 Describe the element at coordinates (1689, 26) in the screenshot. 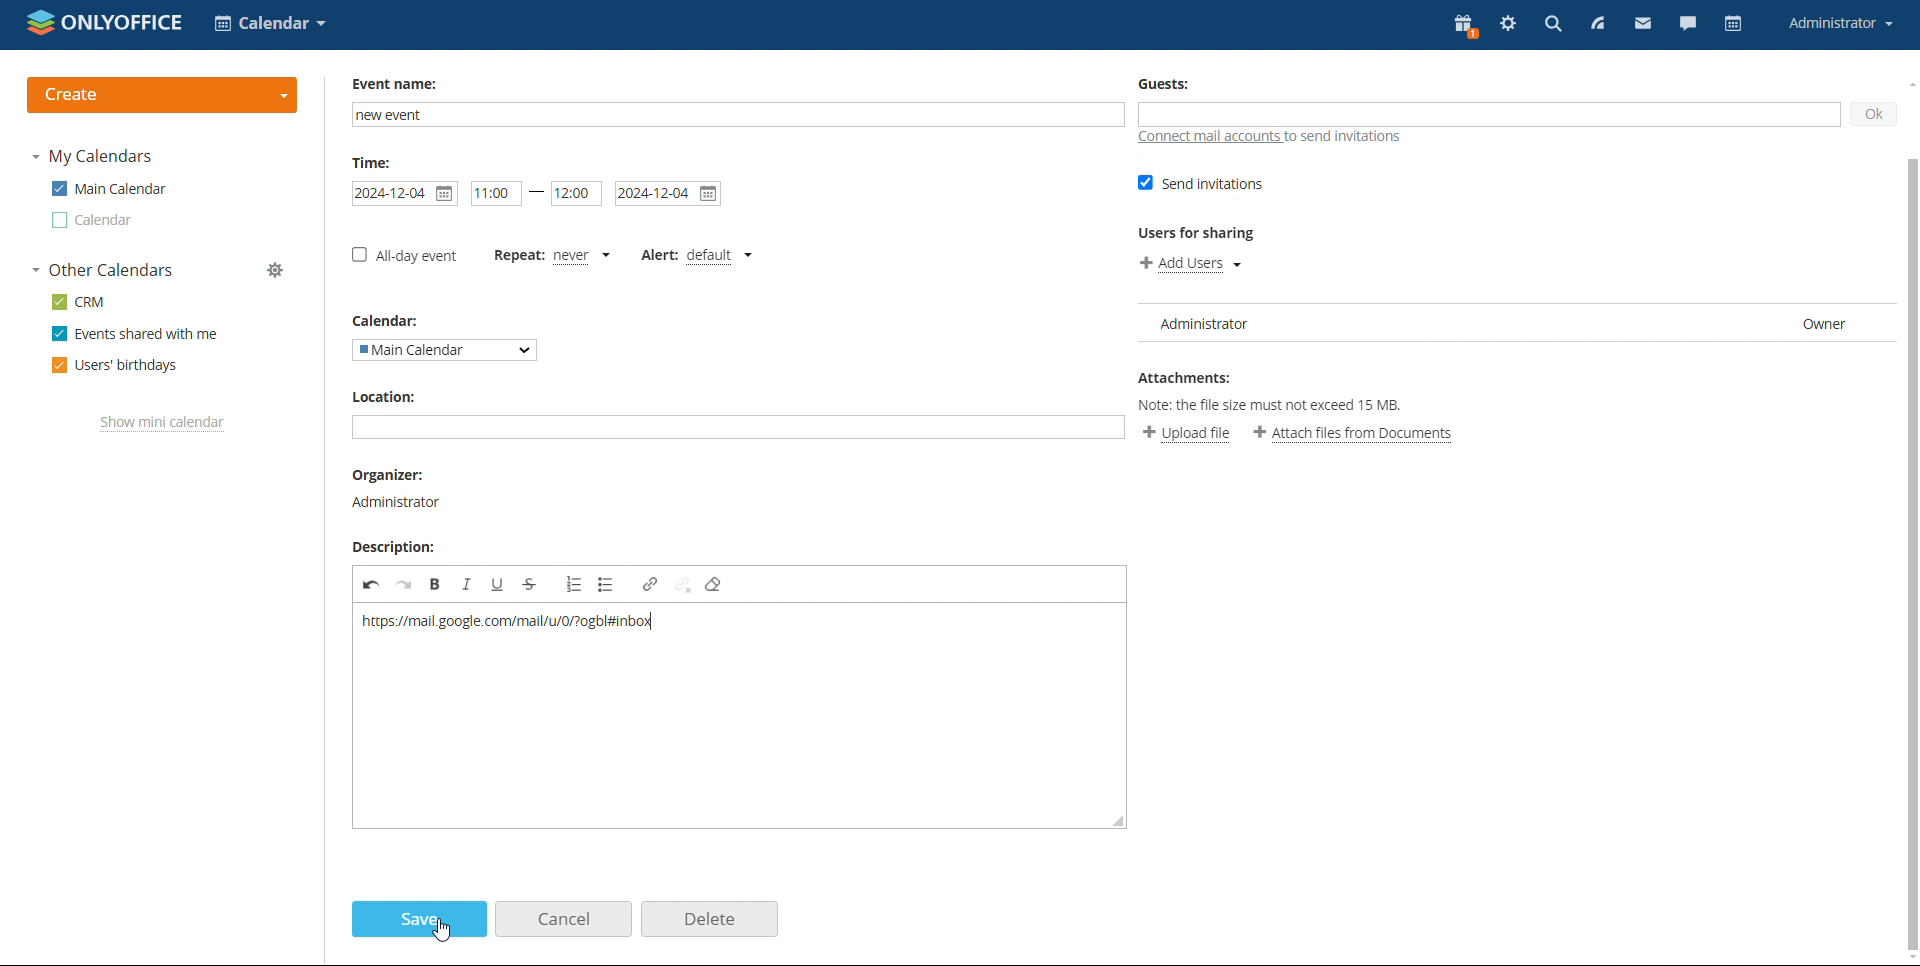

I see `chat` at that location.